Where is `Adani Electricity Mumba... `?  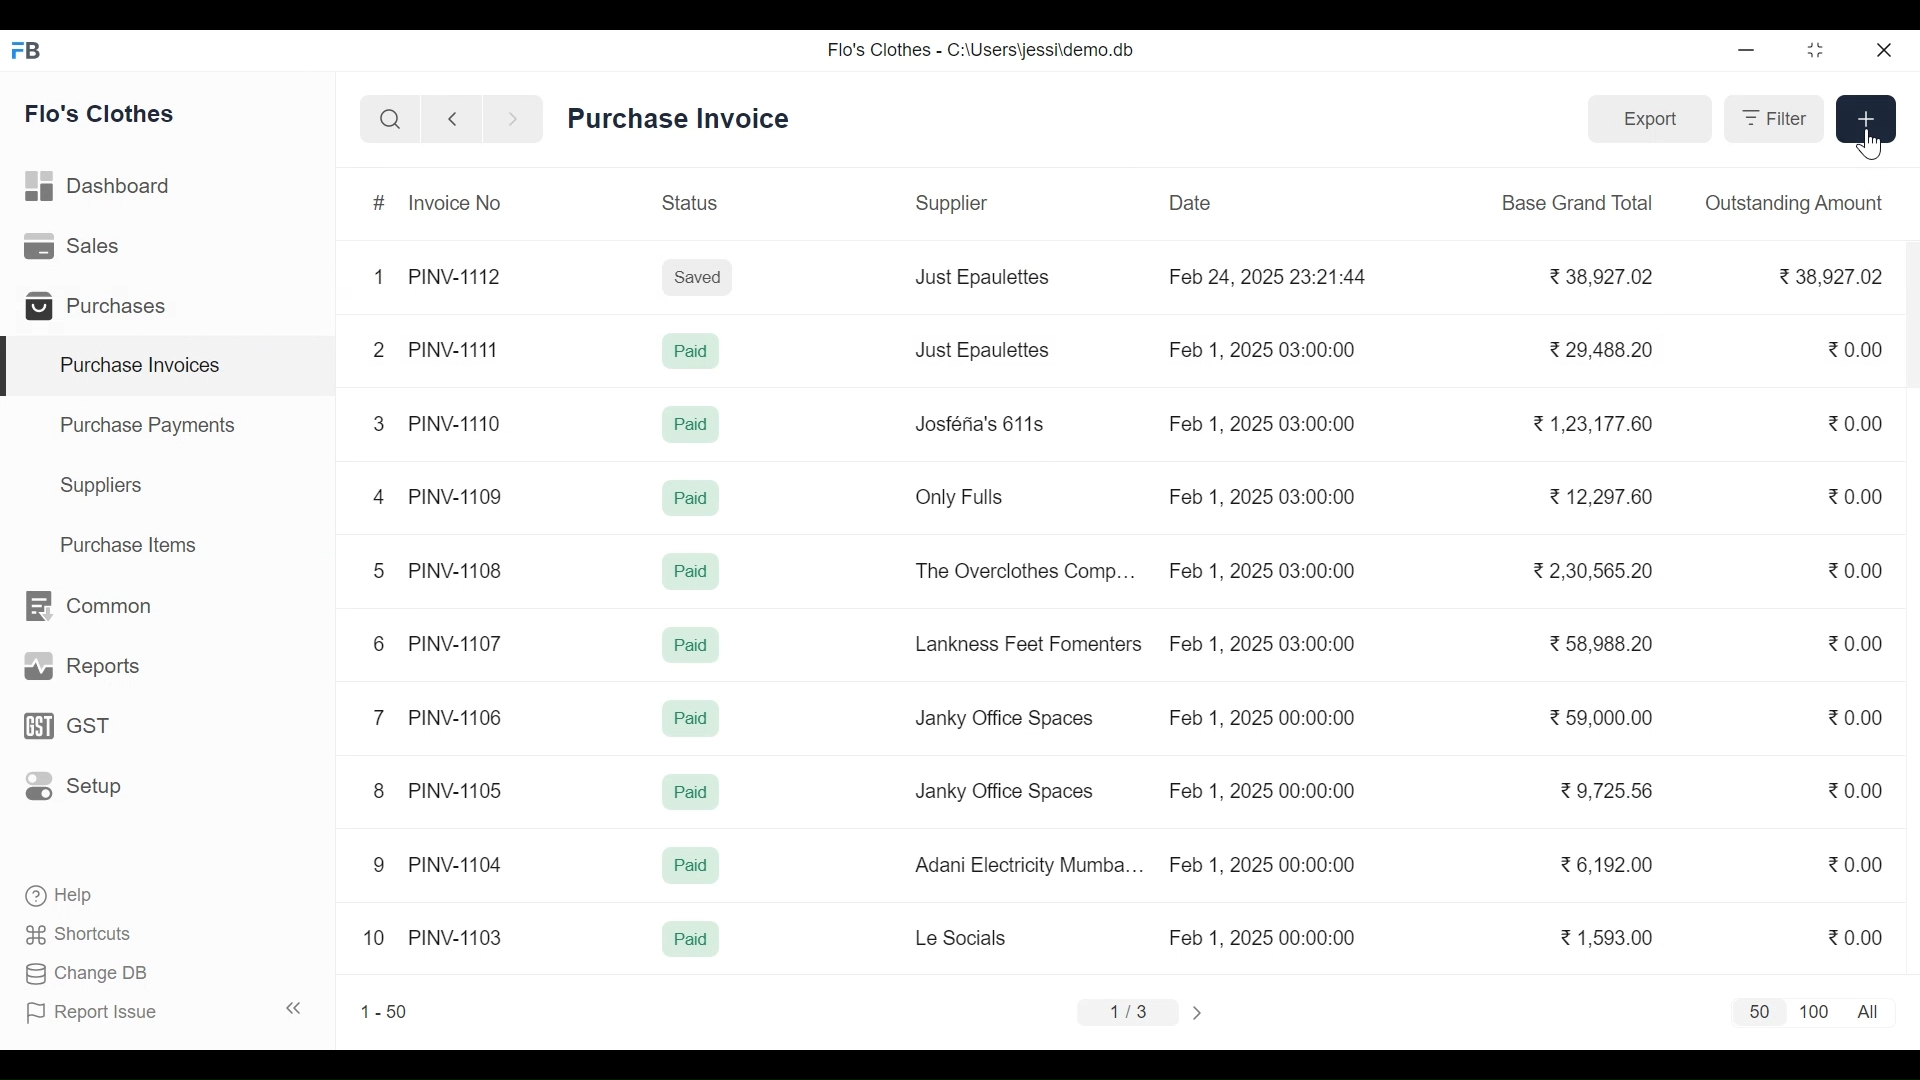
Adani Electricity Mumba...  is located at coordinates (1032, 866).